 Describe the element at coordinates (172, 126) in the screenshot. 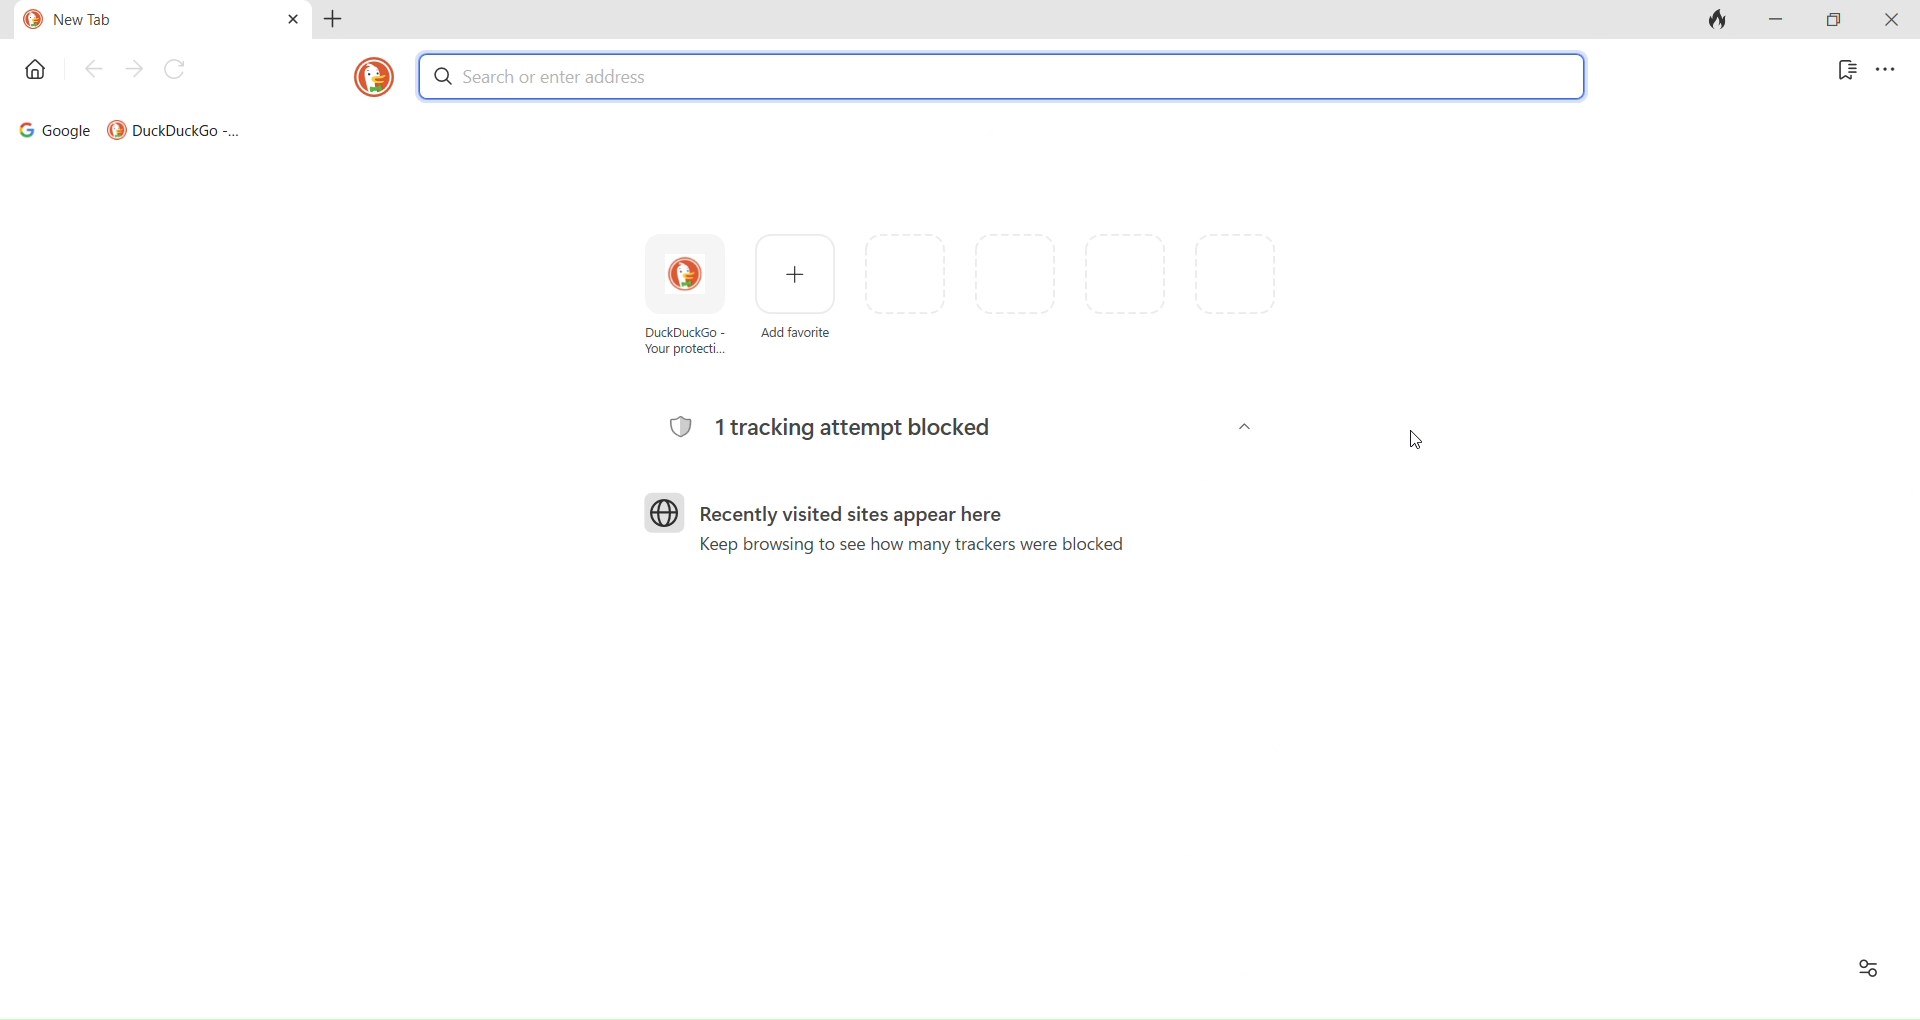

I see `bookmarked site ` at that location.